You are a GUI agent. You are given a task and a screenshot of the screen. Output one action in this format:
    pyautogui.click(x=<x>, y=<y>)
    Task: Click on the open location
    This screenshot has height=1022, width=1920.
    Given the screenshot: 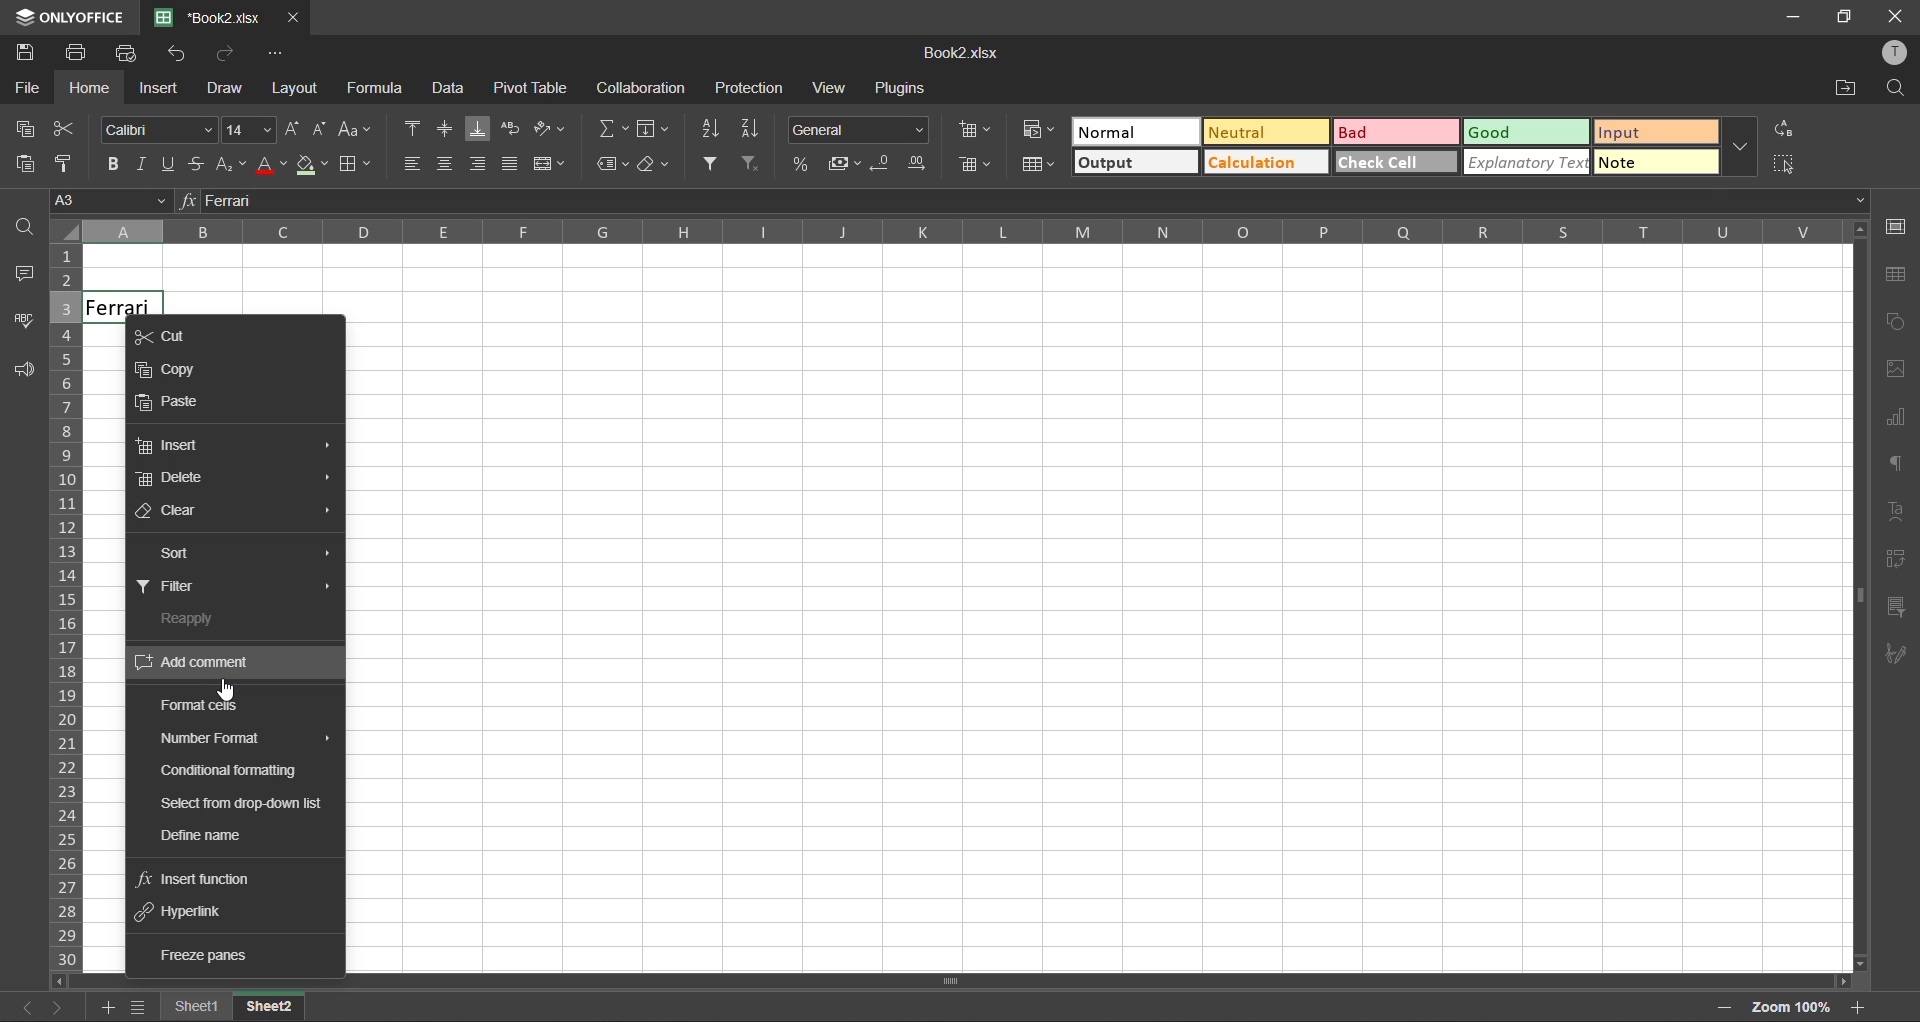 What is the action you would take?
    pyautogui.click(x=1847, y=89)
    